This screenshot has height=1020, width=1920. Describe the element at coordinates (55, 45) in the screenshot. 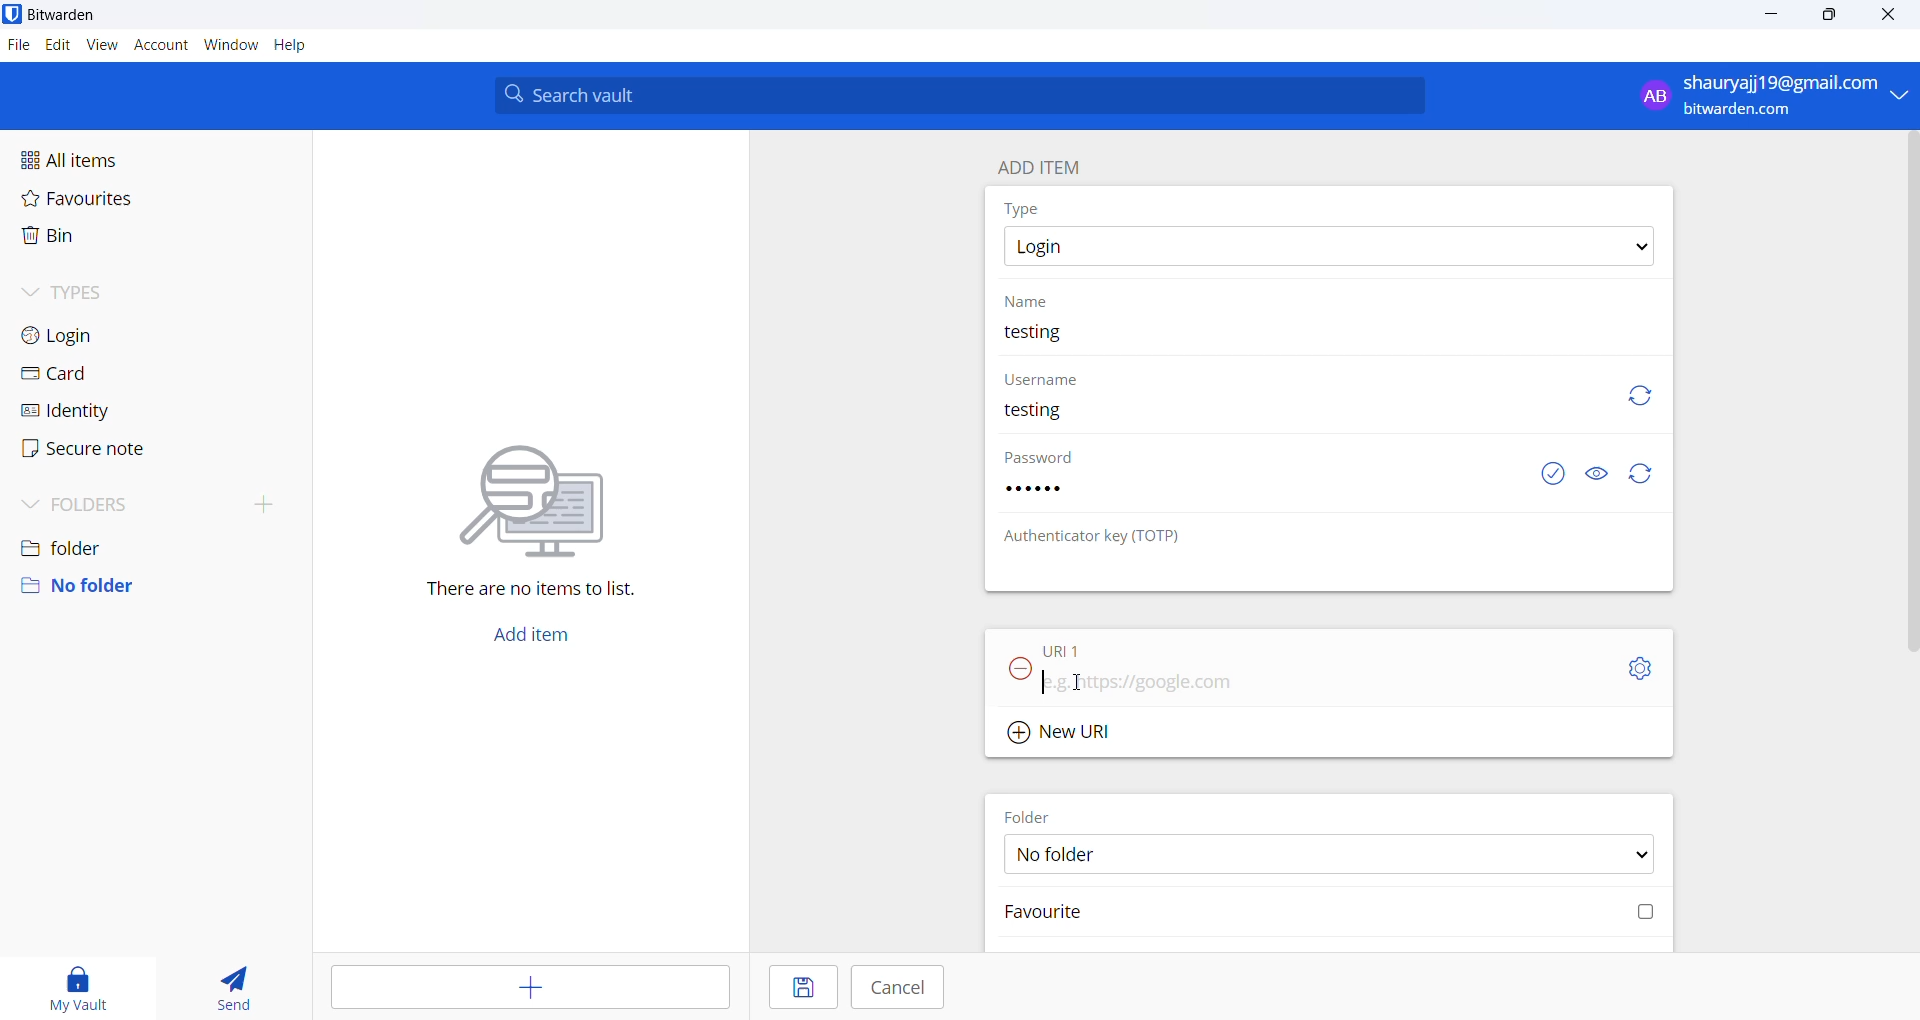

I see `edit` at that location.